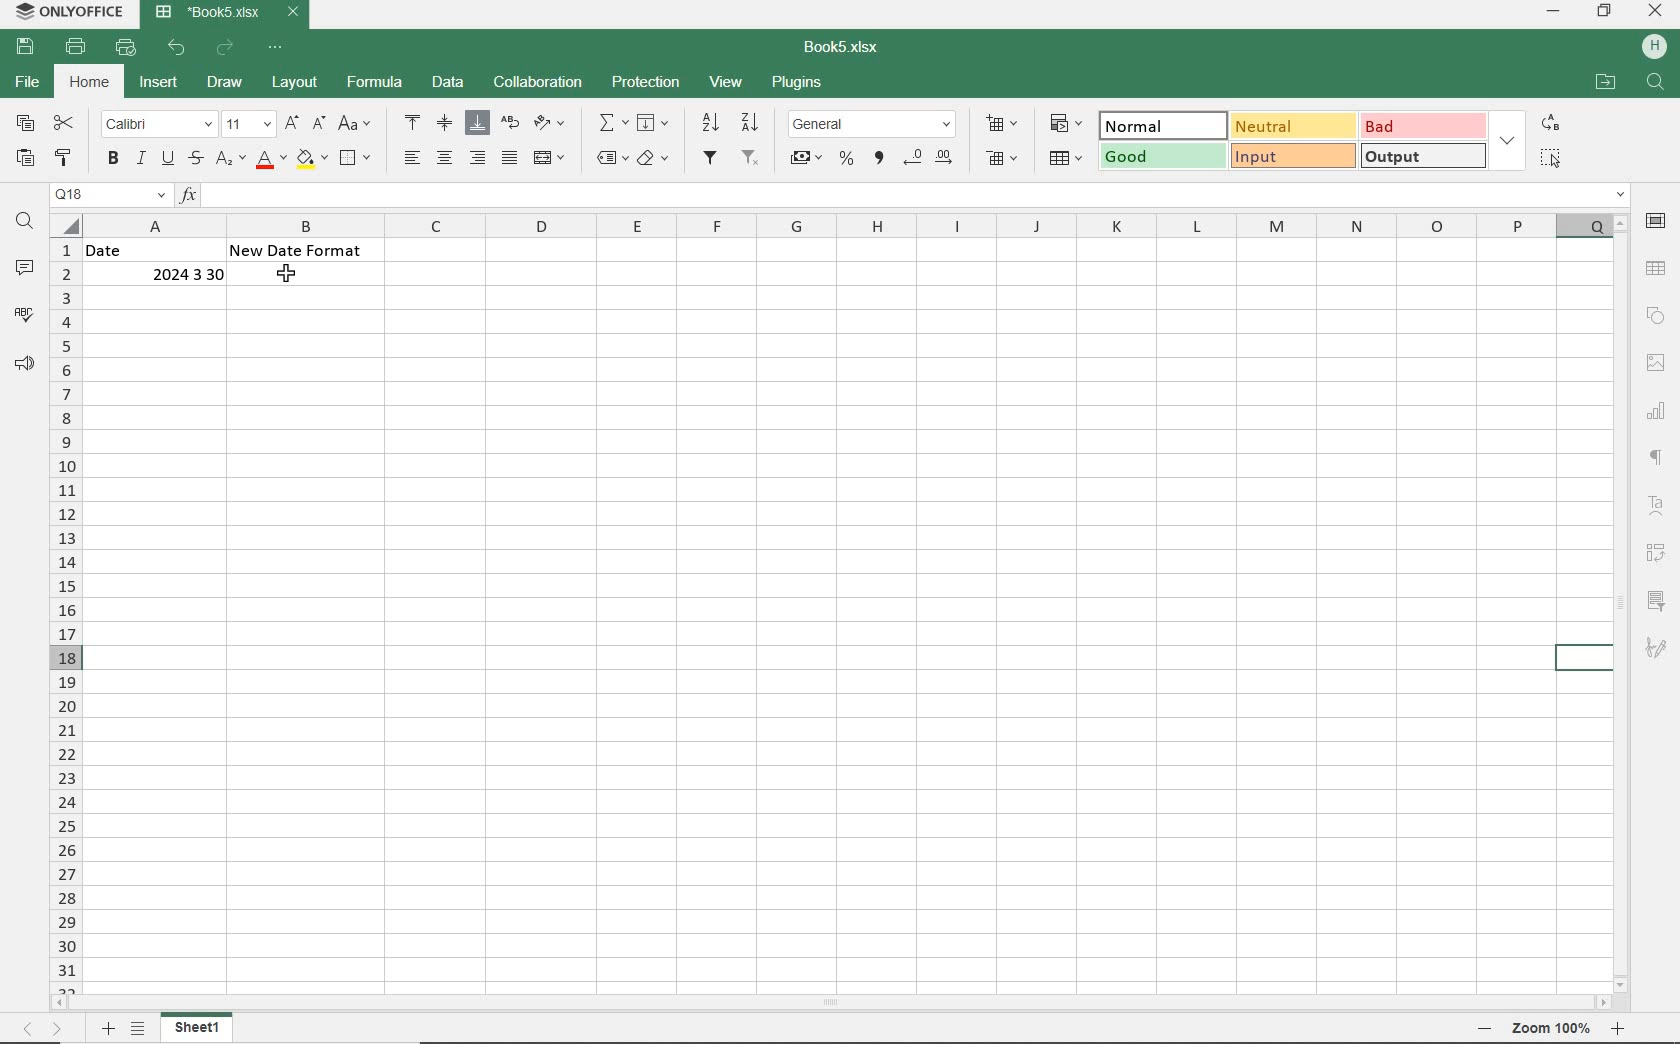 The width and height of the screenshot is (1680, 1044). I want to click on CUSTOMIZE QUICK ACCESS TOOLBAR, so click(277, 49).